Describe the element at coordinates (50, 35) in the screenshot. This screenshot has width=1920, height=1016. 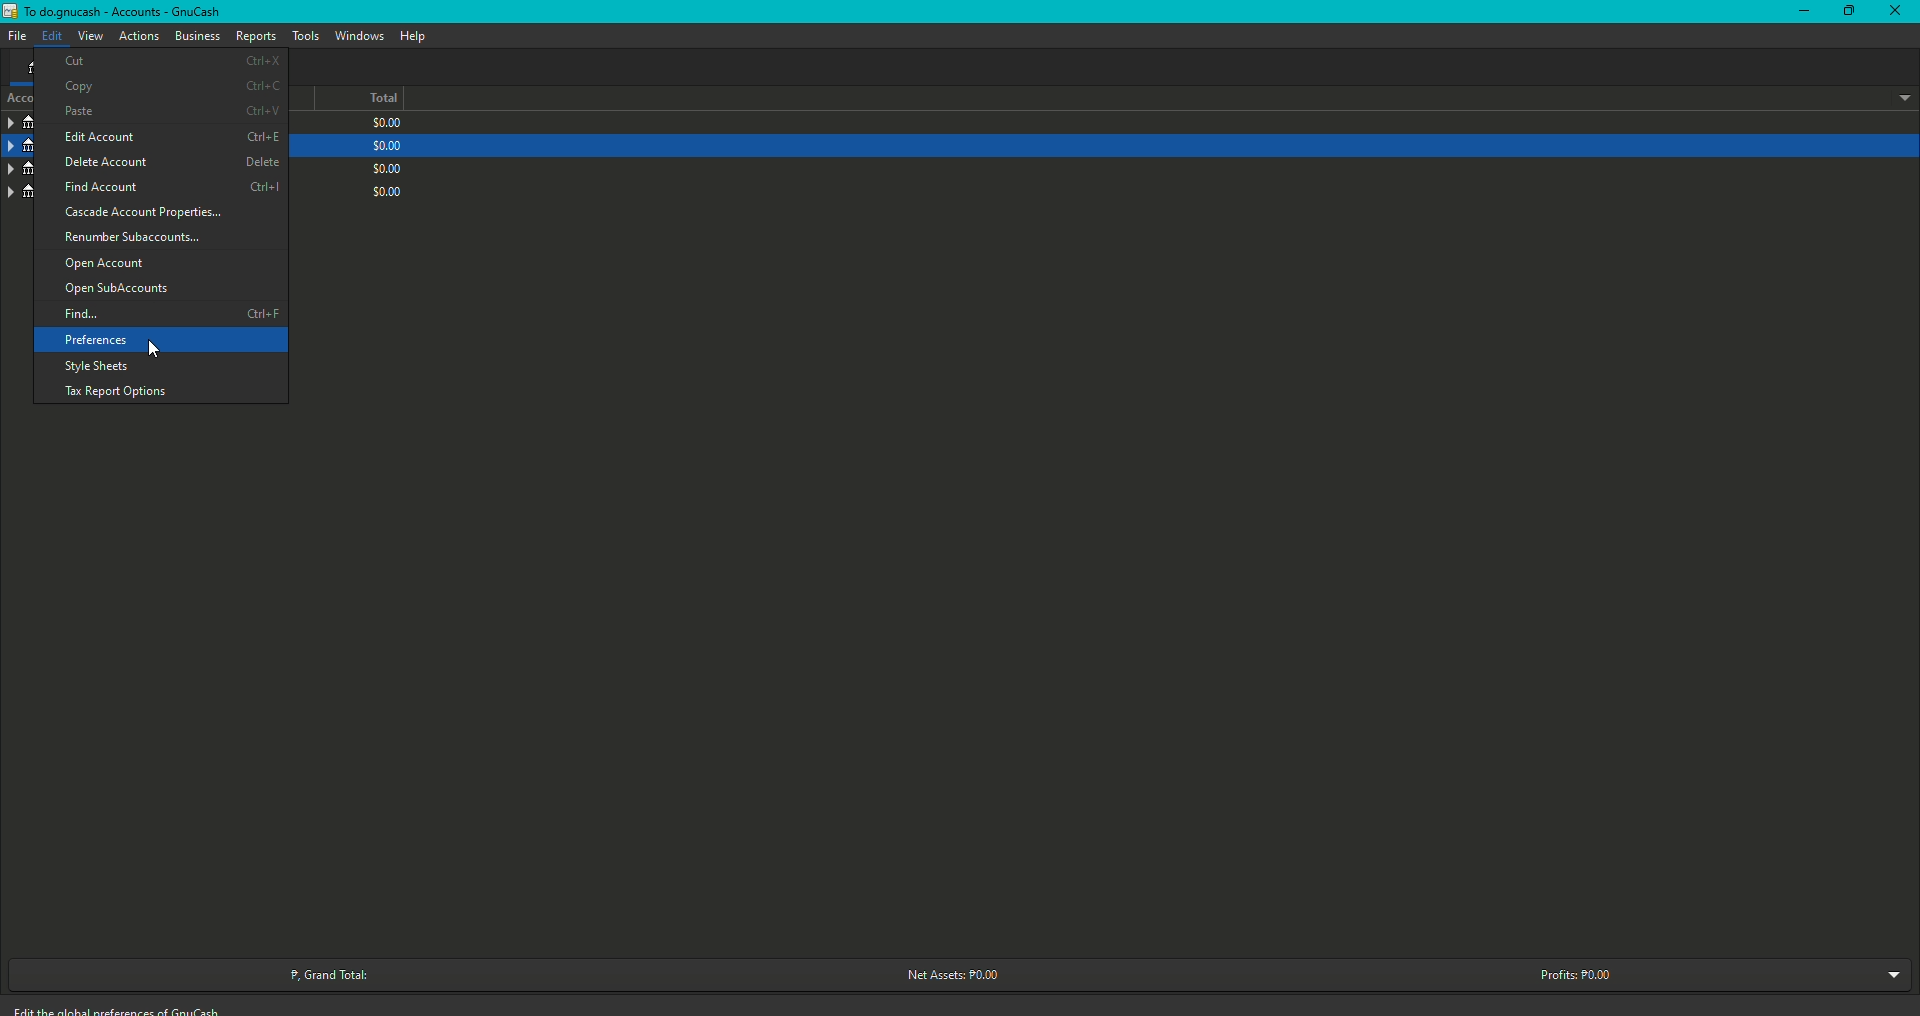
I see `Edit` at that location.